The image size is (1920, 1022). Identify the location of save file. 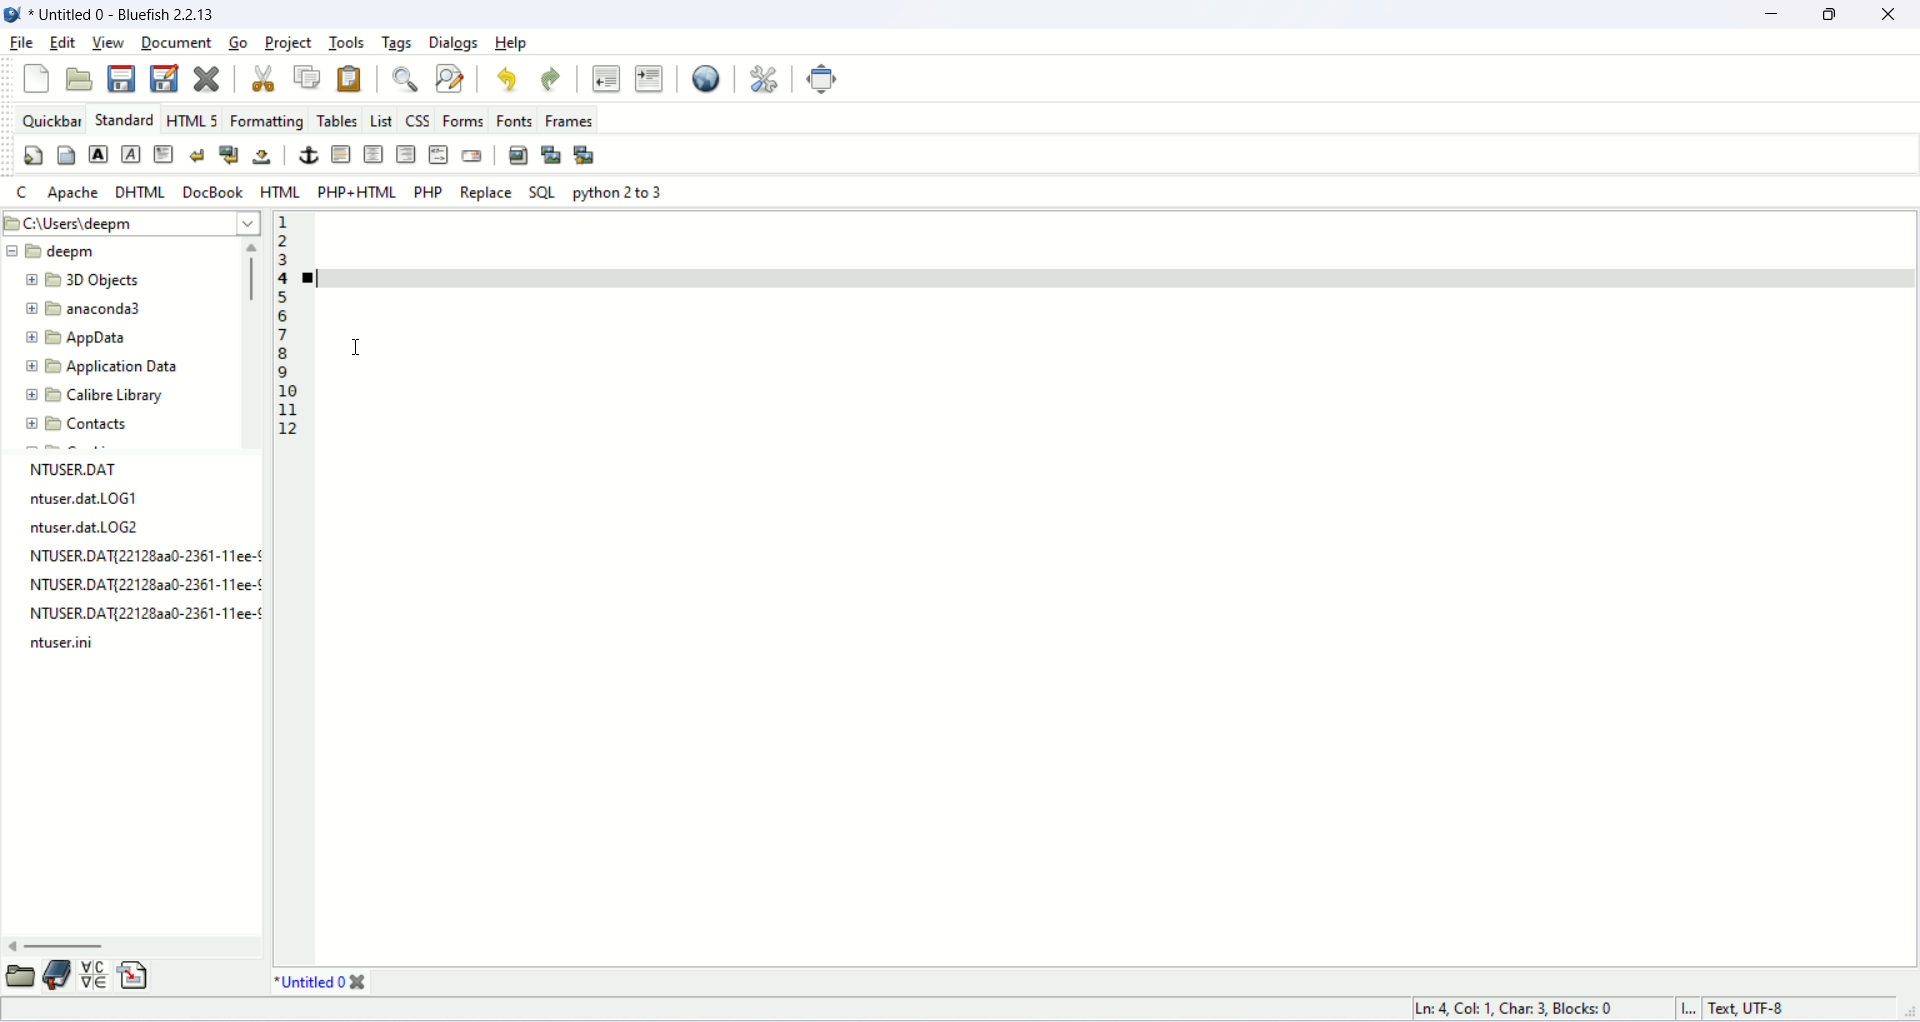
(122, 80).